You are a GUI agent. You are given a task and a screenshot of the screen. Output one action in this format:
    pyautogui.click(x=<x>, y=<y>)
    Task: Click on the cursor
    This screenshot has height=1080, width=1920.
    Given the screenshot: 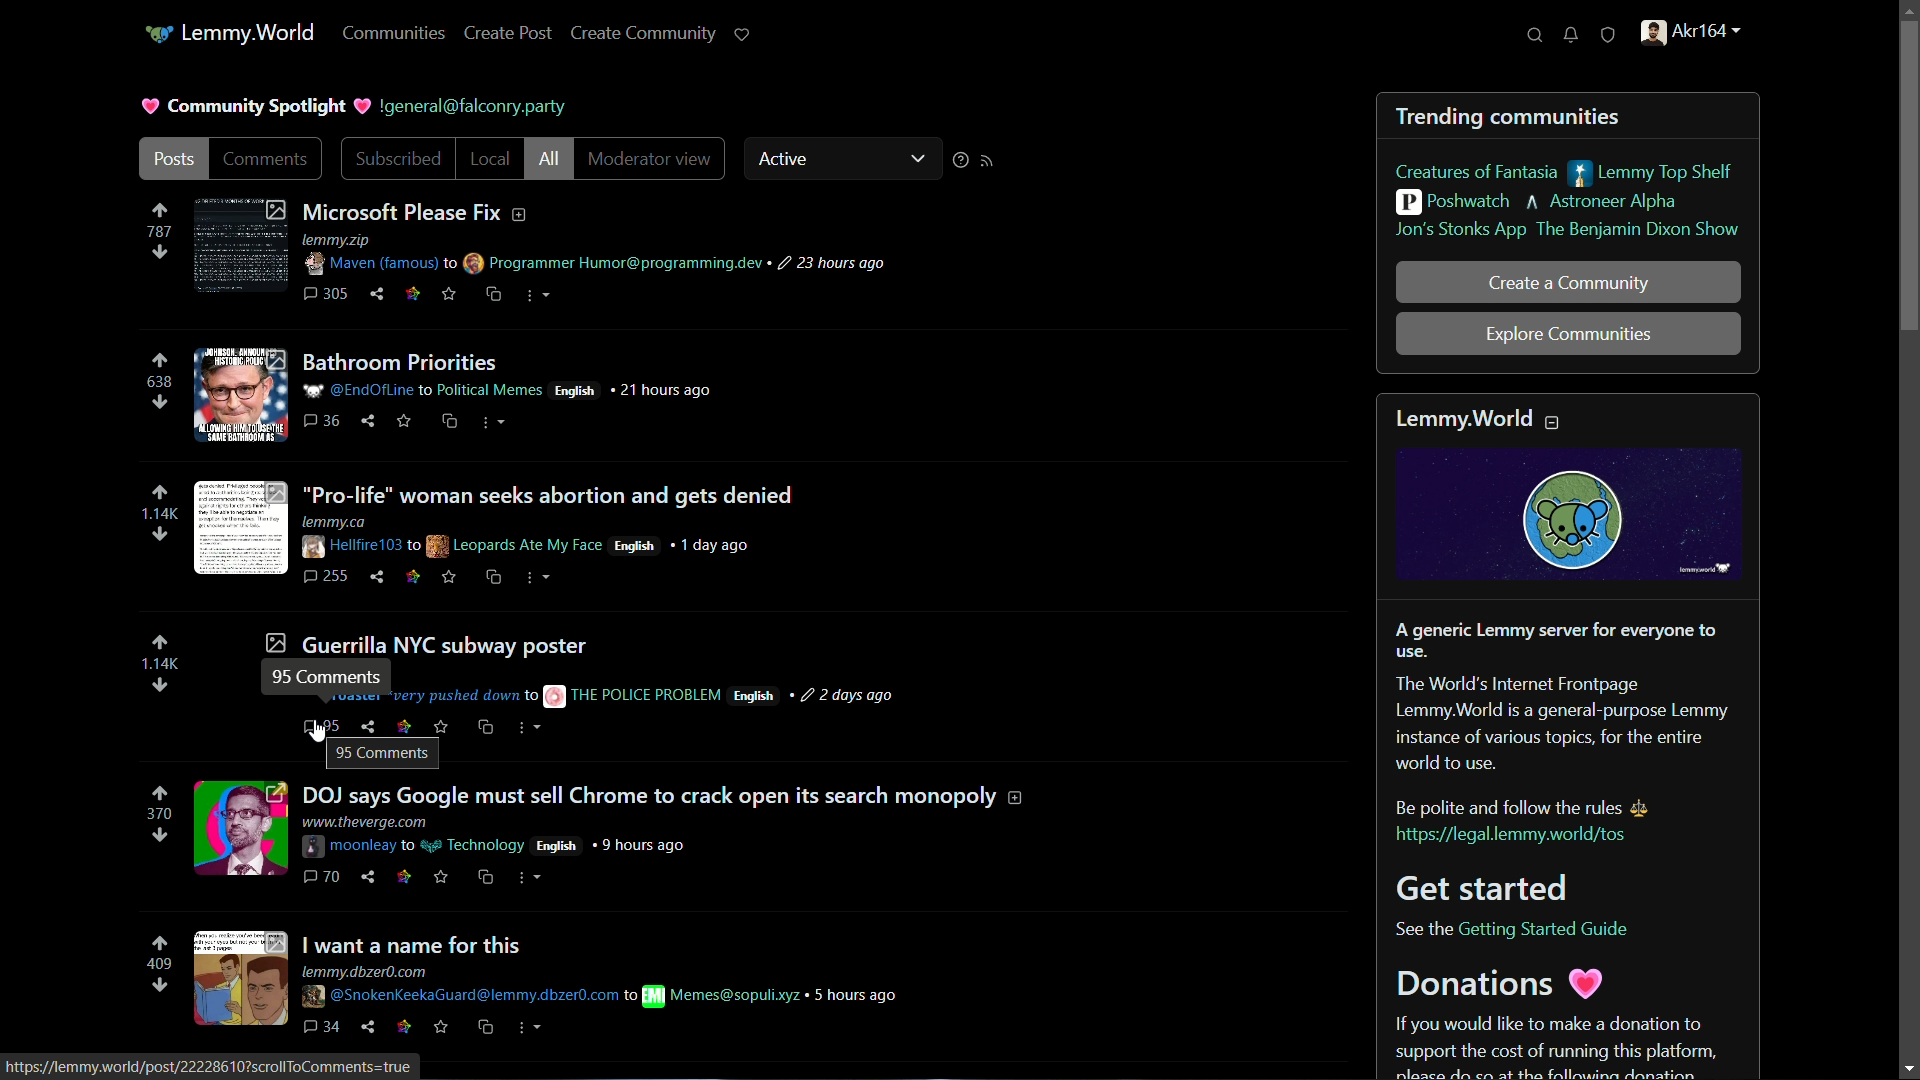 What is the action you would take?
    pyautogui.click(x=315, y=730)
    